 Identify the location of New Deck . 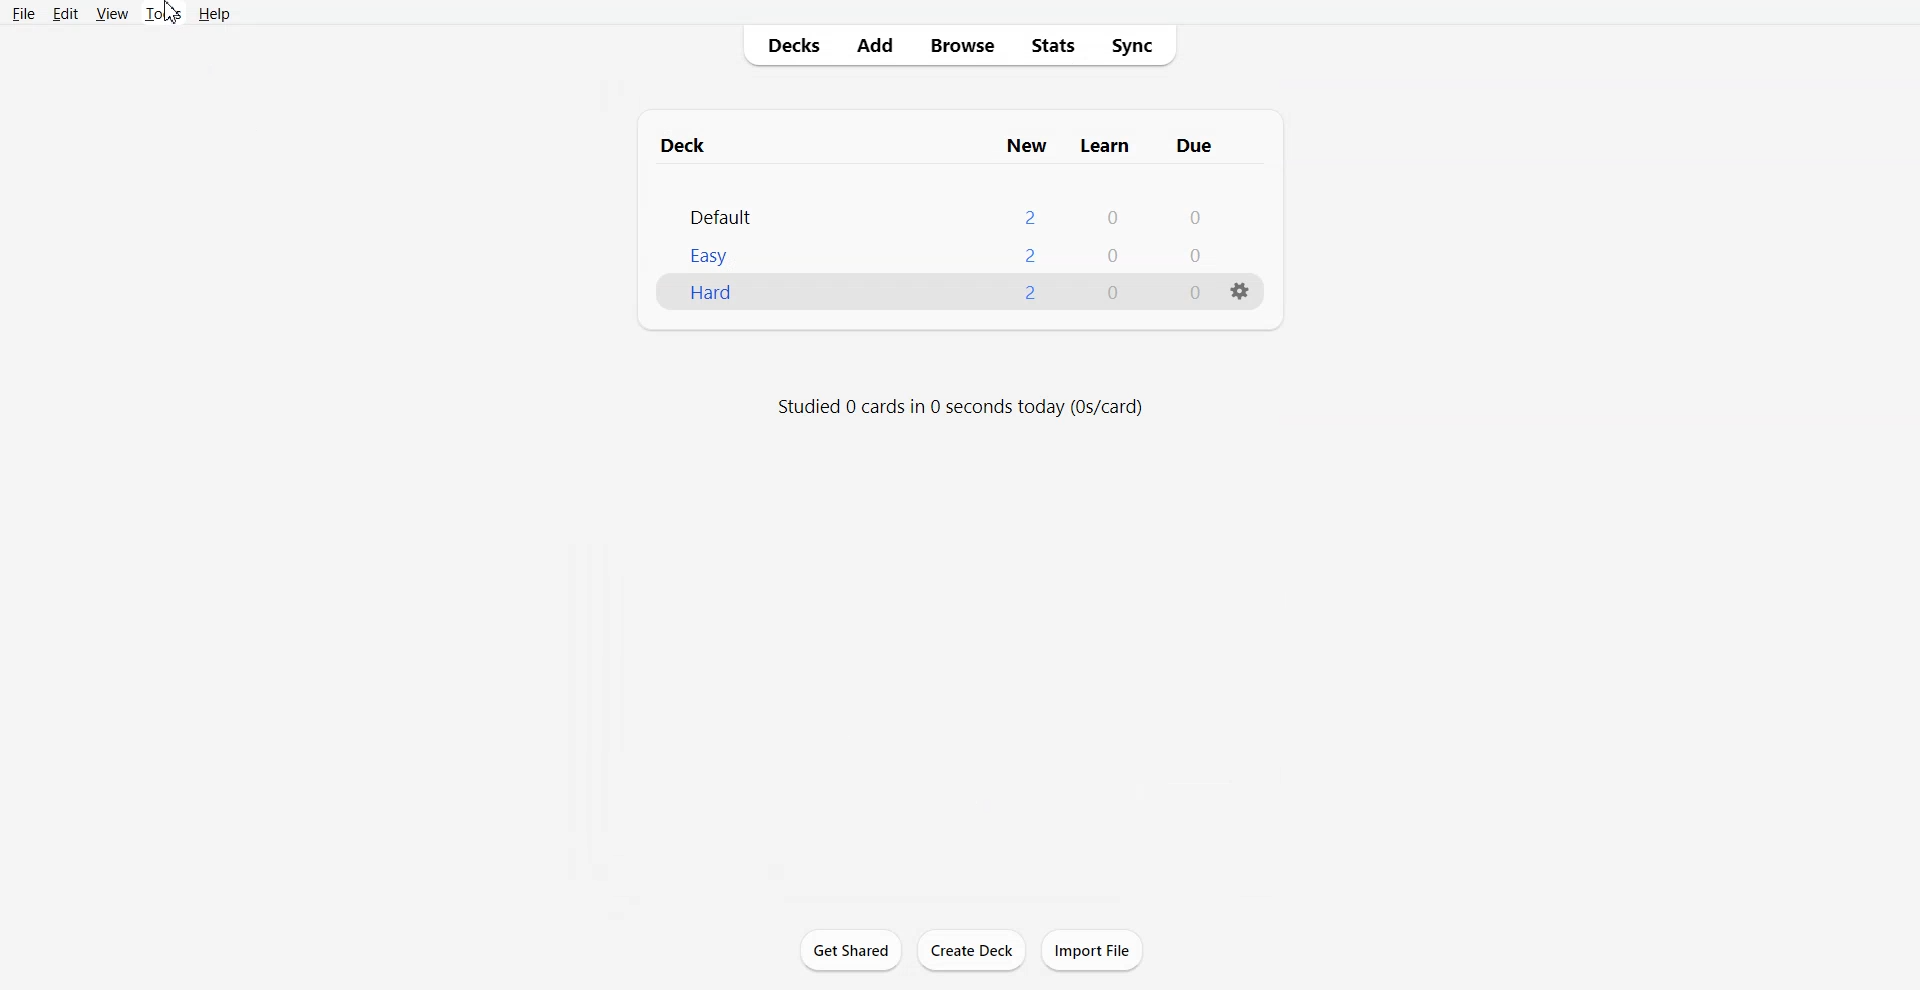
(927, 304).